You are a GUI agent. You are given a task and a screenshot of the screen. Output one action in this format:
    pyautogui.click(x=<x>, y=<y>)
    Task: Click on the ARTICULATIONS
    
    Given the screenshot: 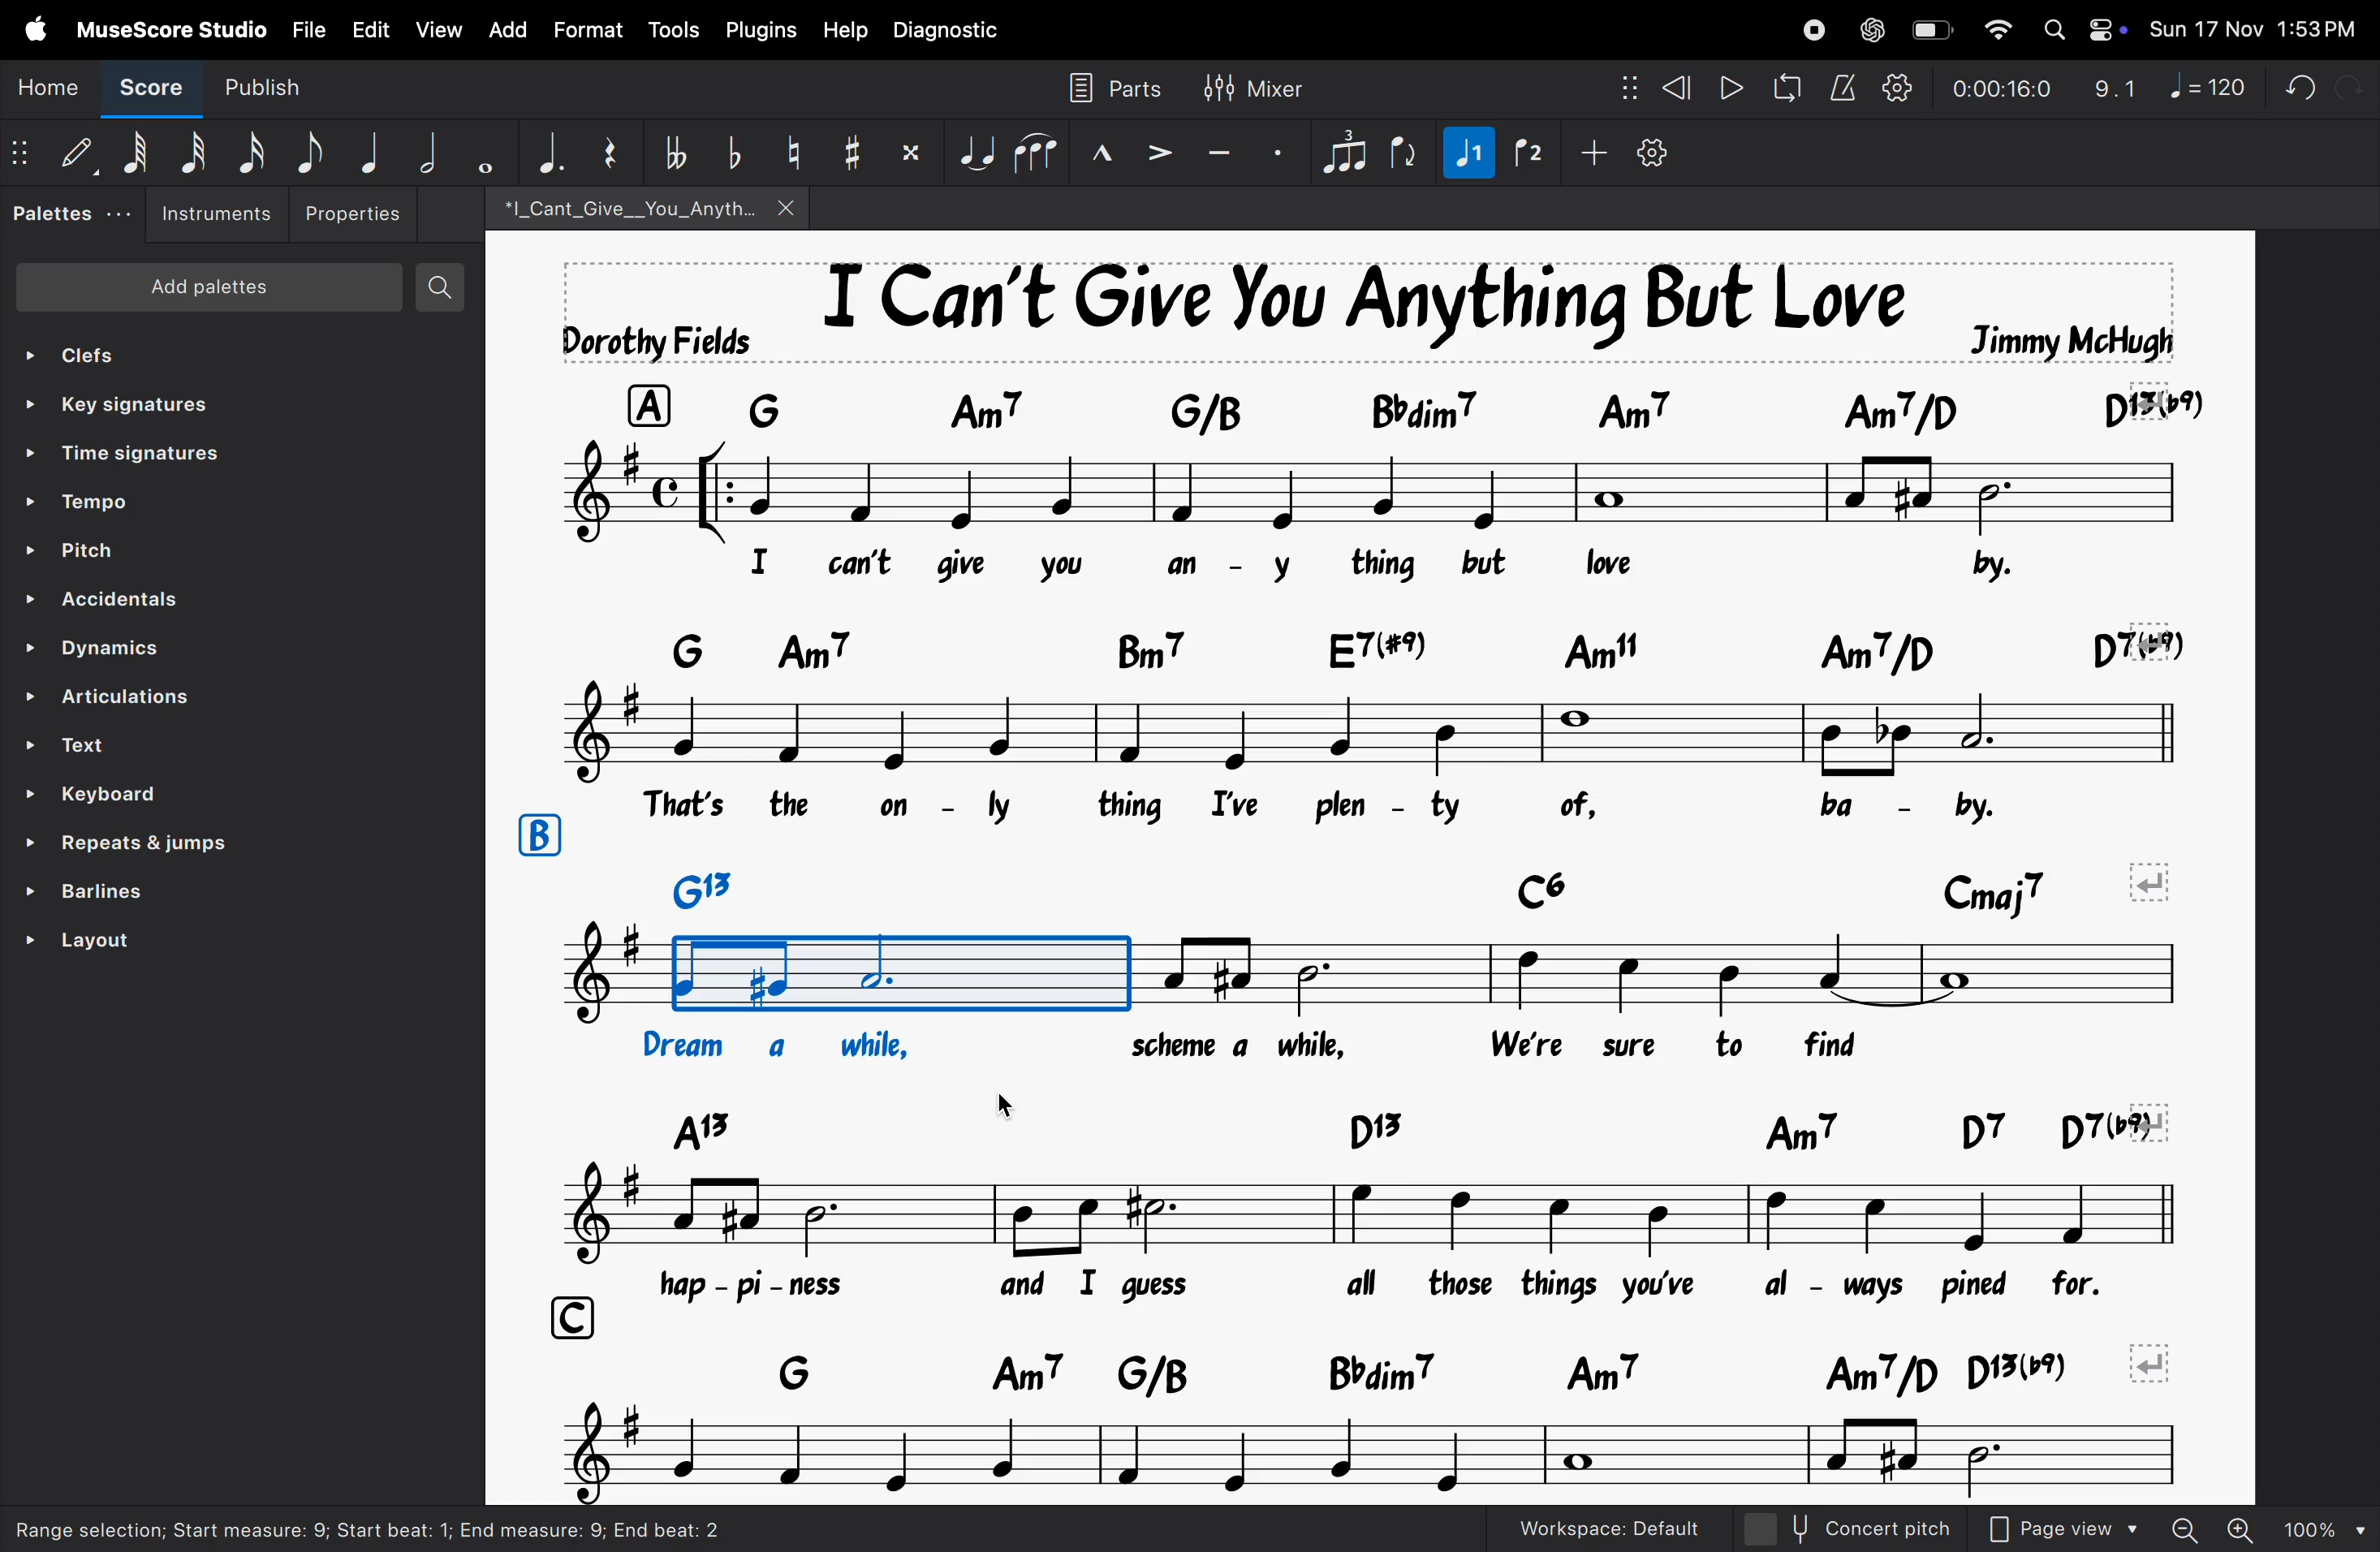 What is the action you would take?
    pyautogui.click(x=114, y=697)
    